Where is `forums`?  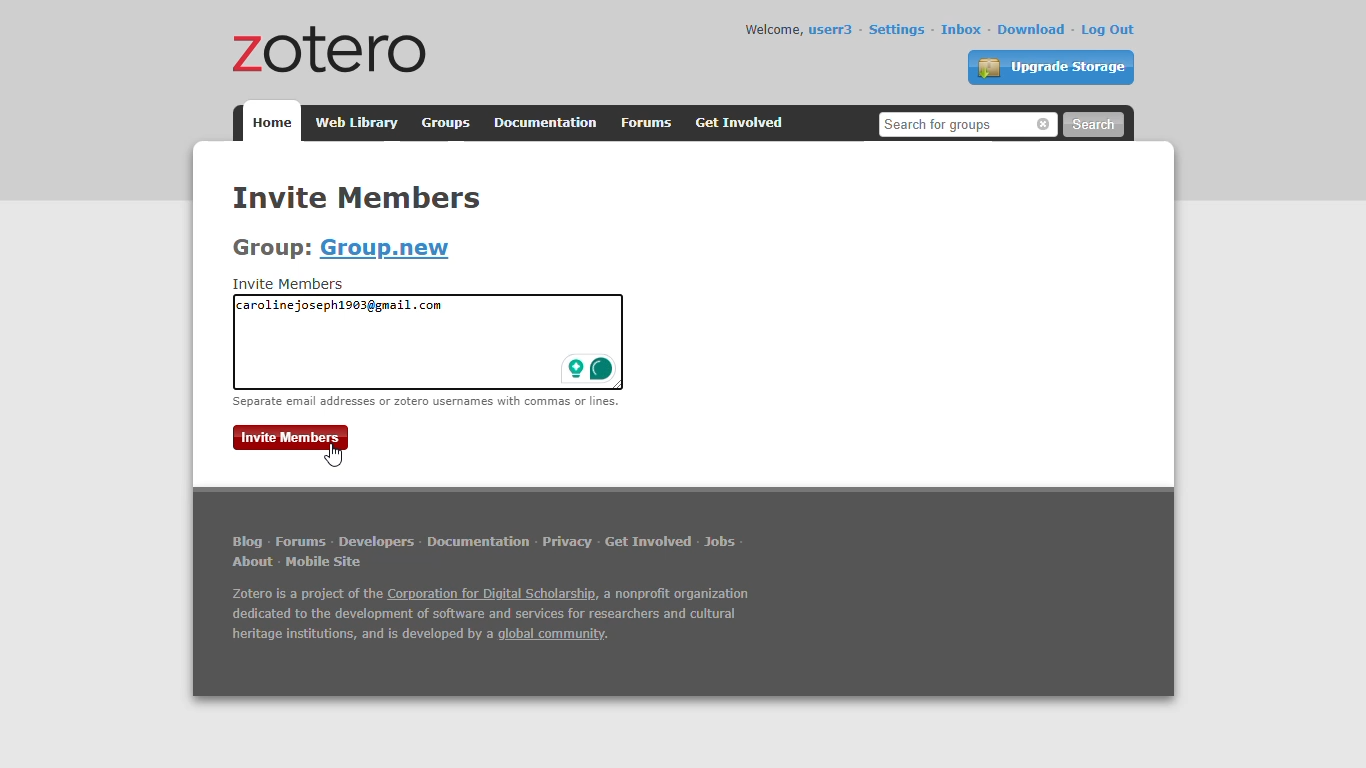
forums is located at coordinates (646, 123).